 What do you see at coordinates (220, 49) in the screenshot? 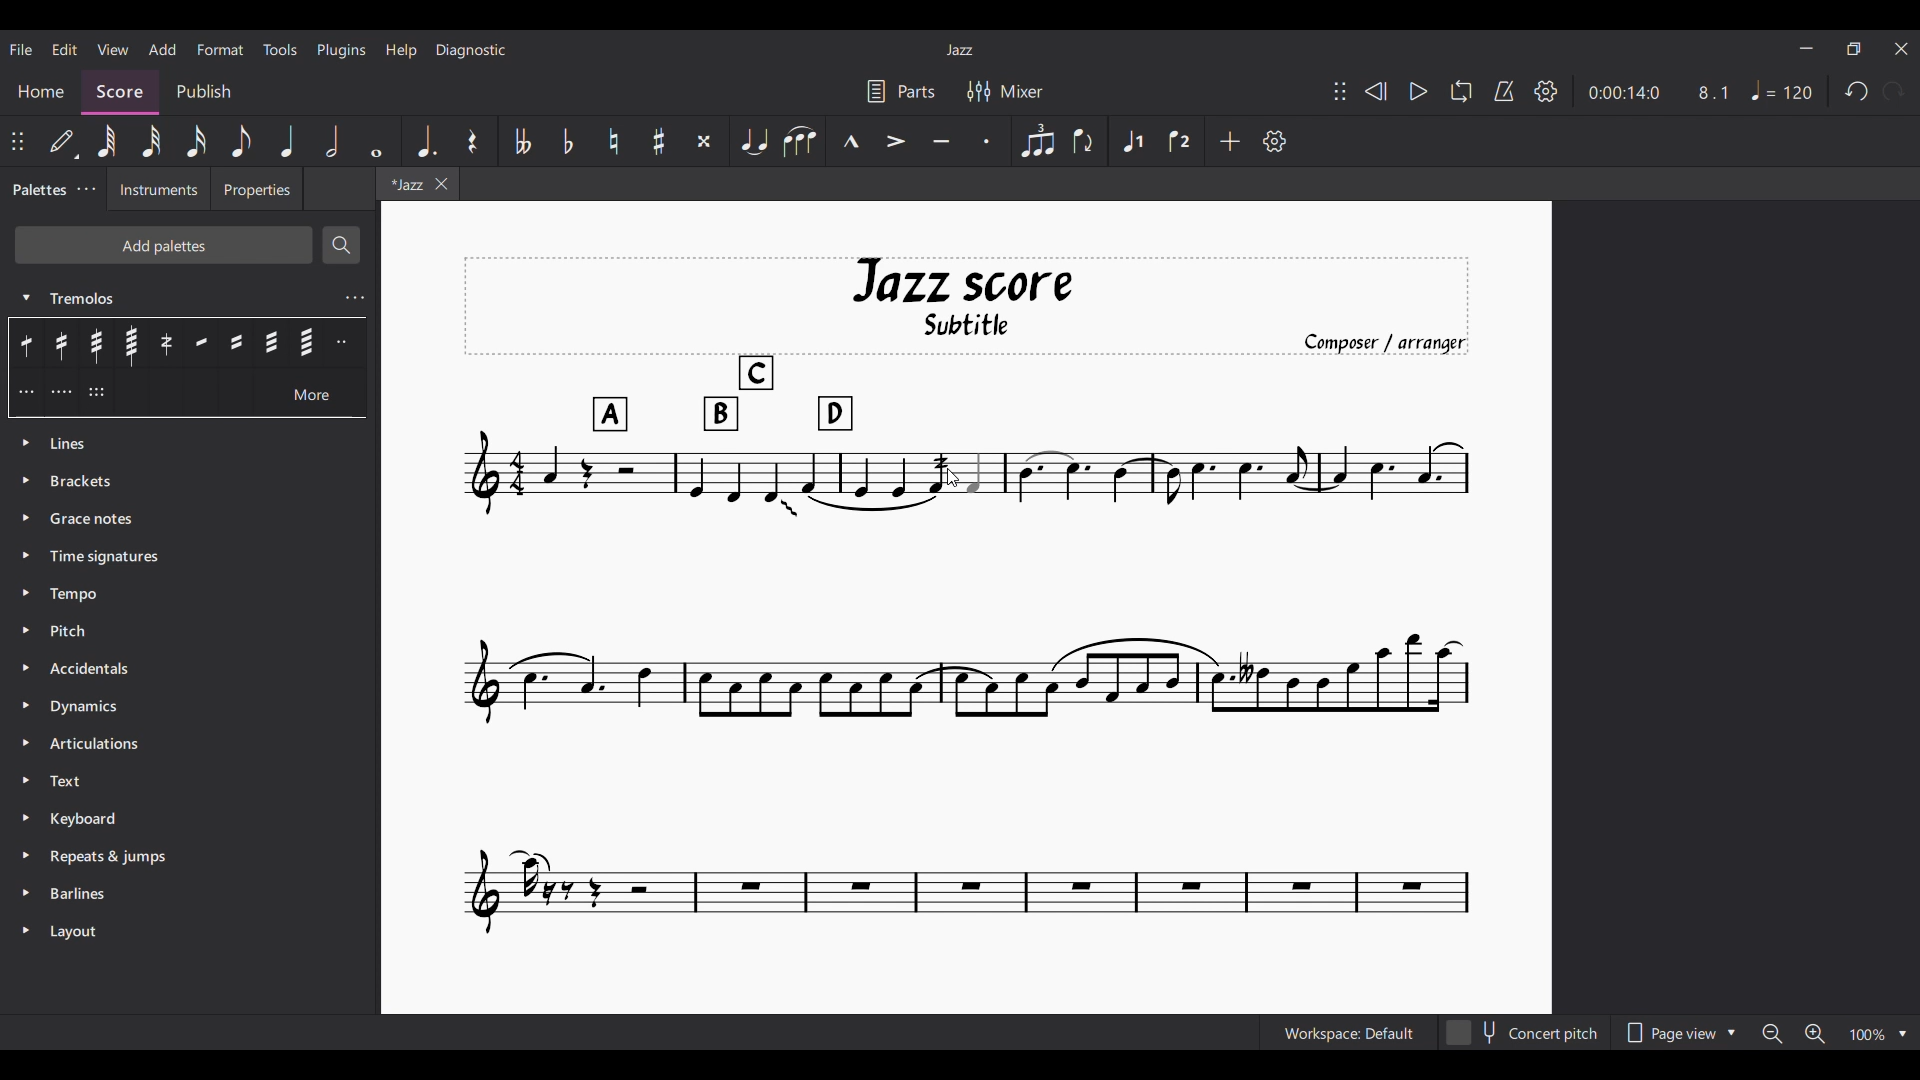
I see `Format` at bounding box center [220, 49].